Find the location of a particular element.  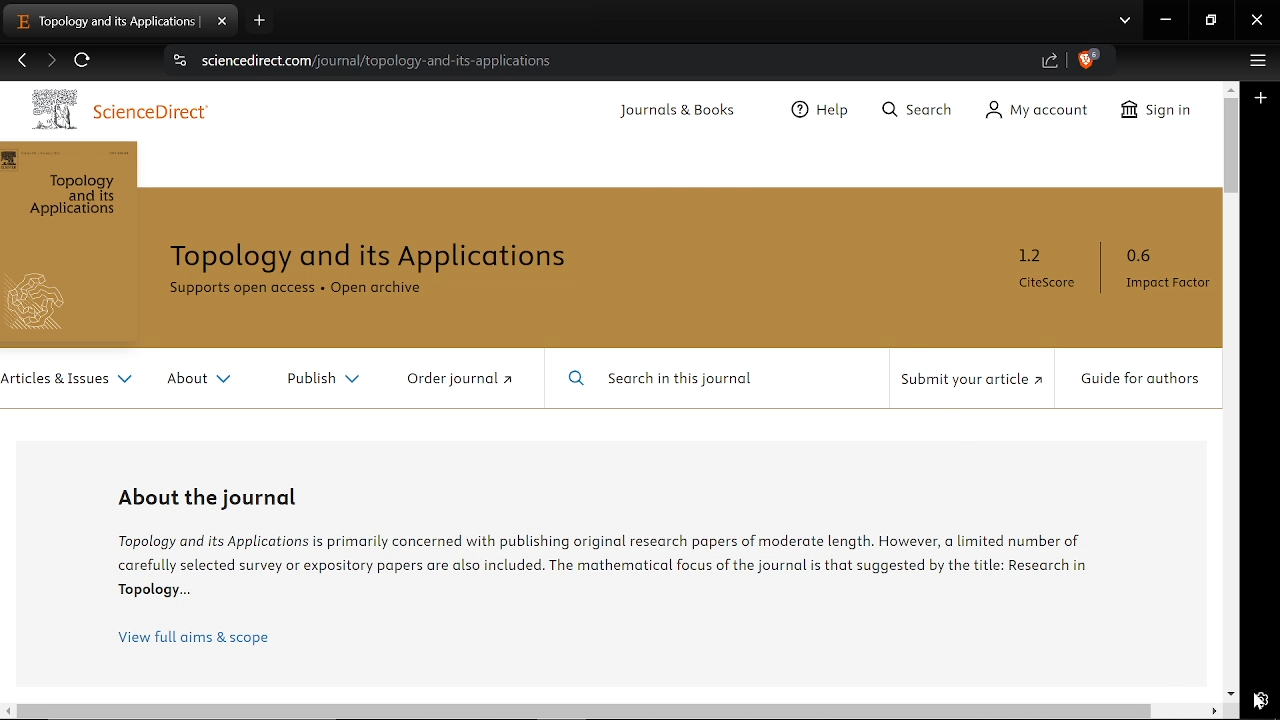

Help is located at coordinates (817, 111).